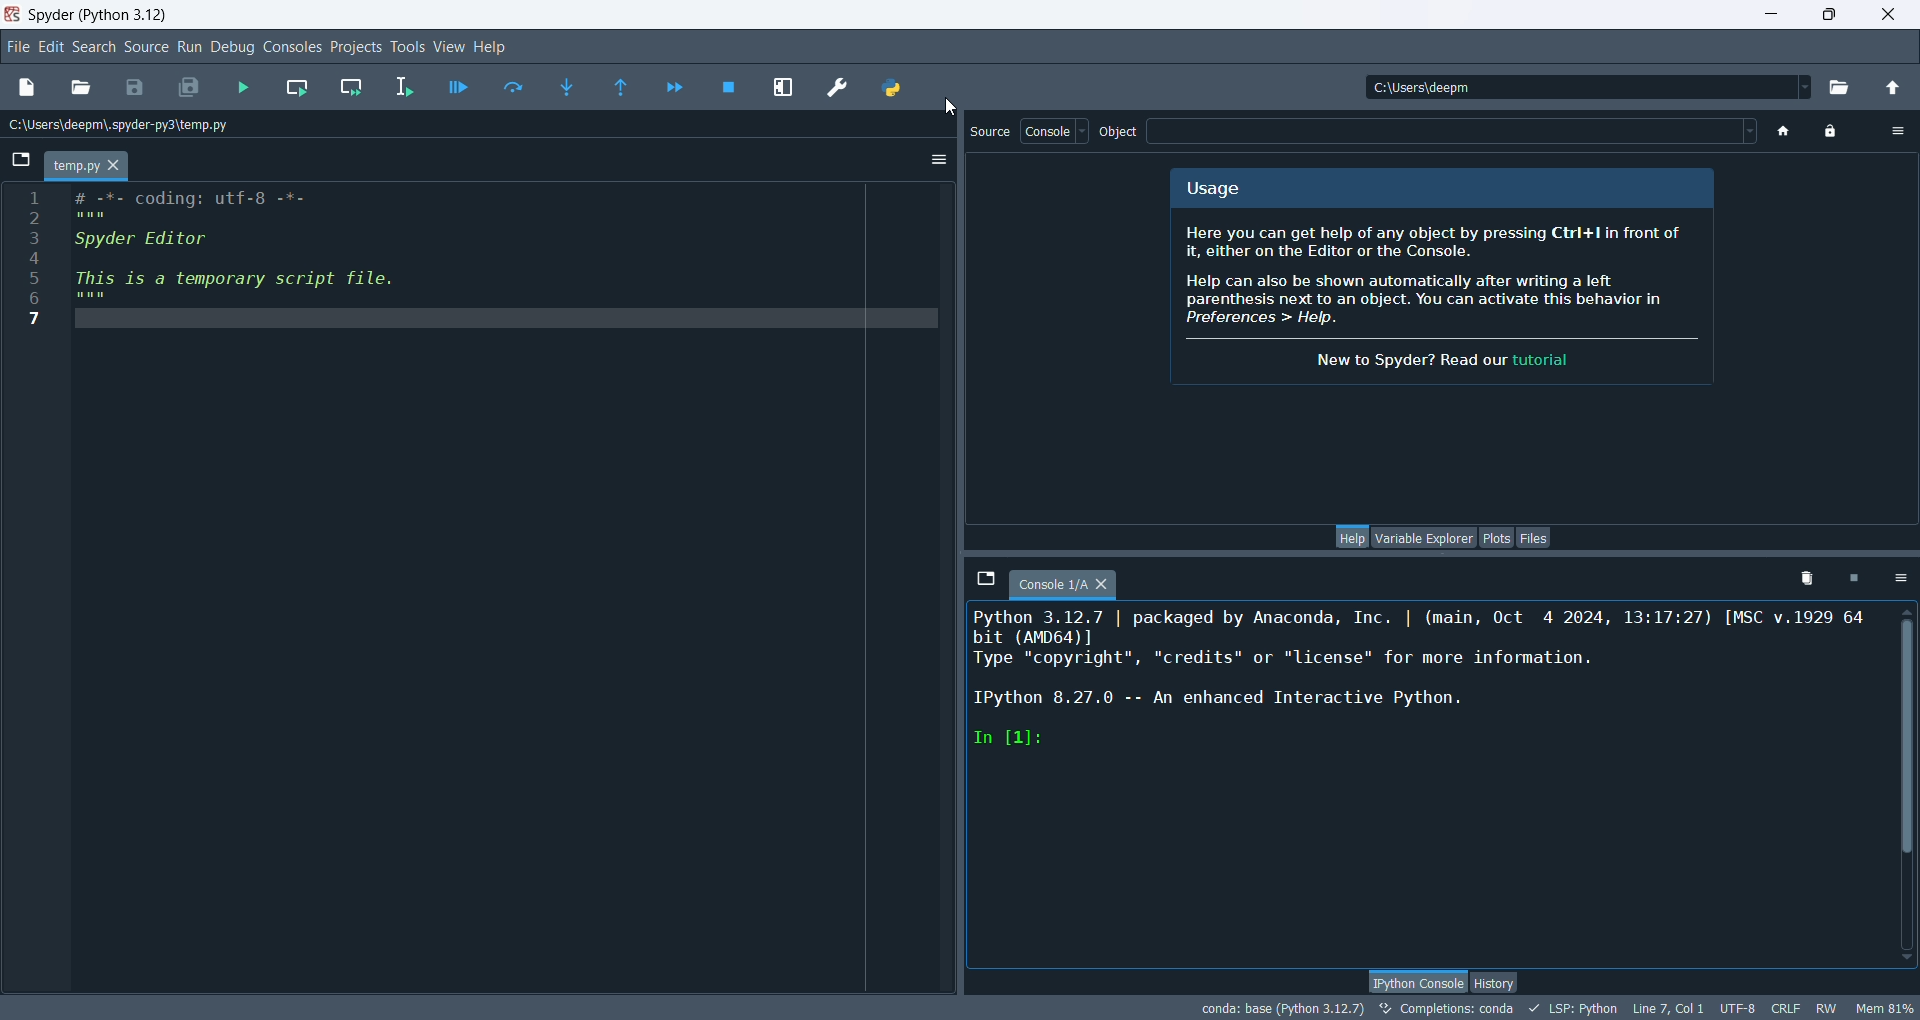  I want to click on logo, so click(13, 15).